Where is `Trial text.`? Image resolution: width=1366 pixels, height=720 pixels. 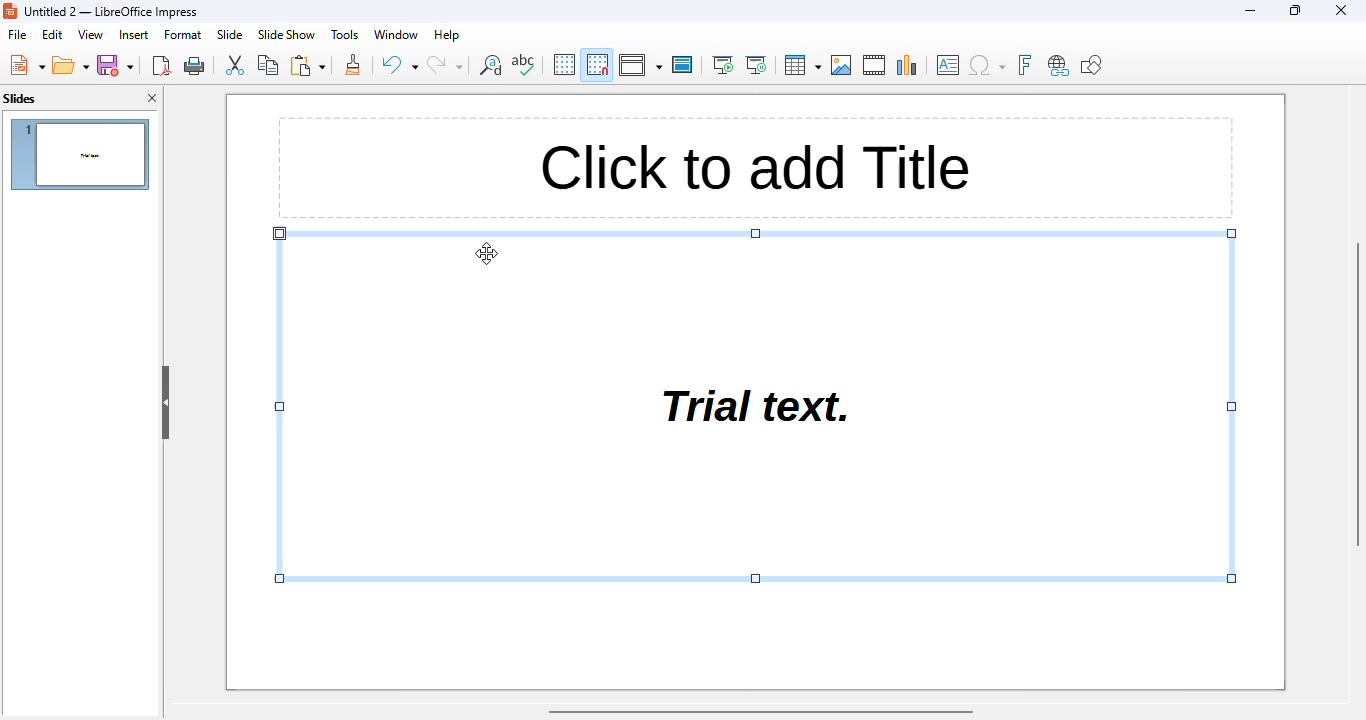
Trial text. is located at coordinates (757, 410).